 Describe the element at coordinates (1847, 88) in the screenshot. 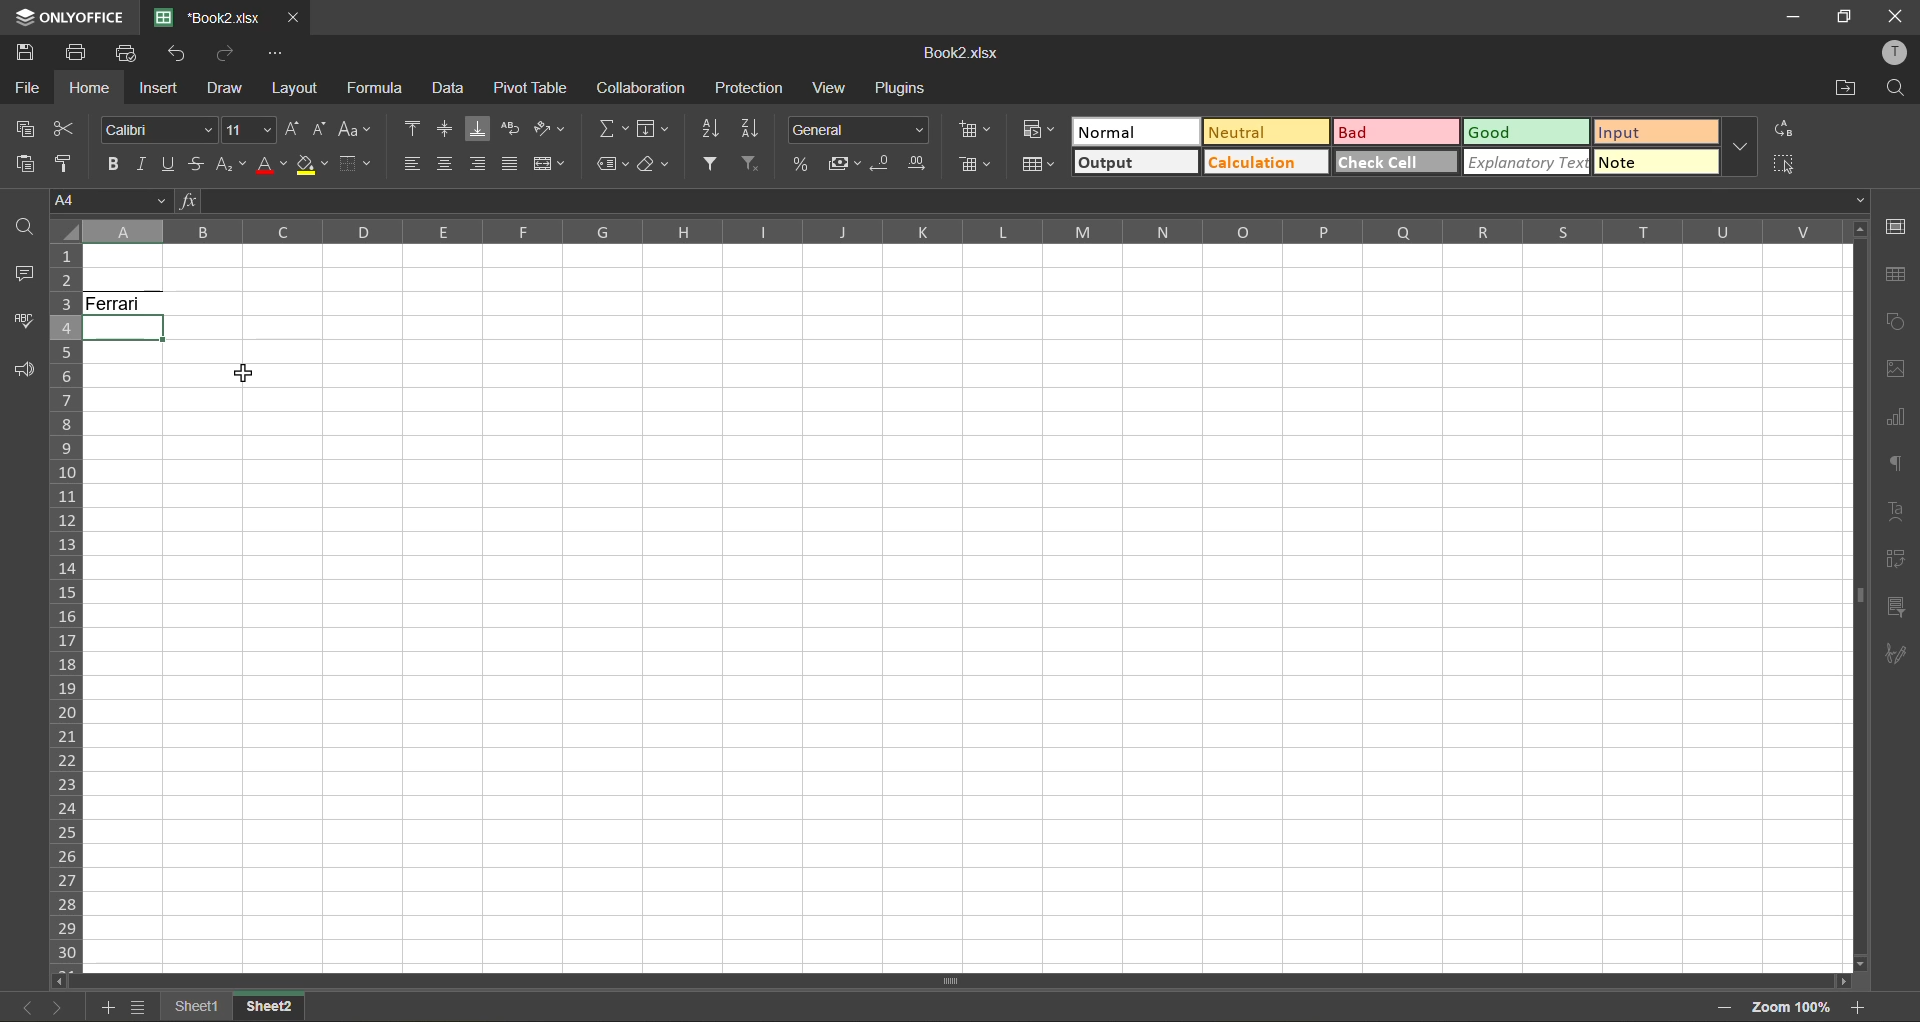

I see `open location` at that location.